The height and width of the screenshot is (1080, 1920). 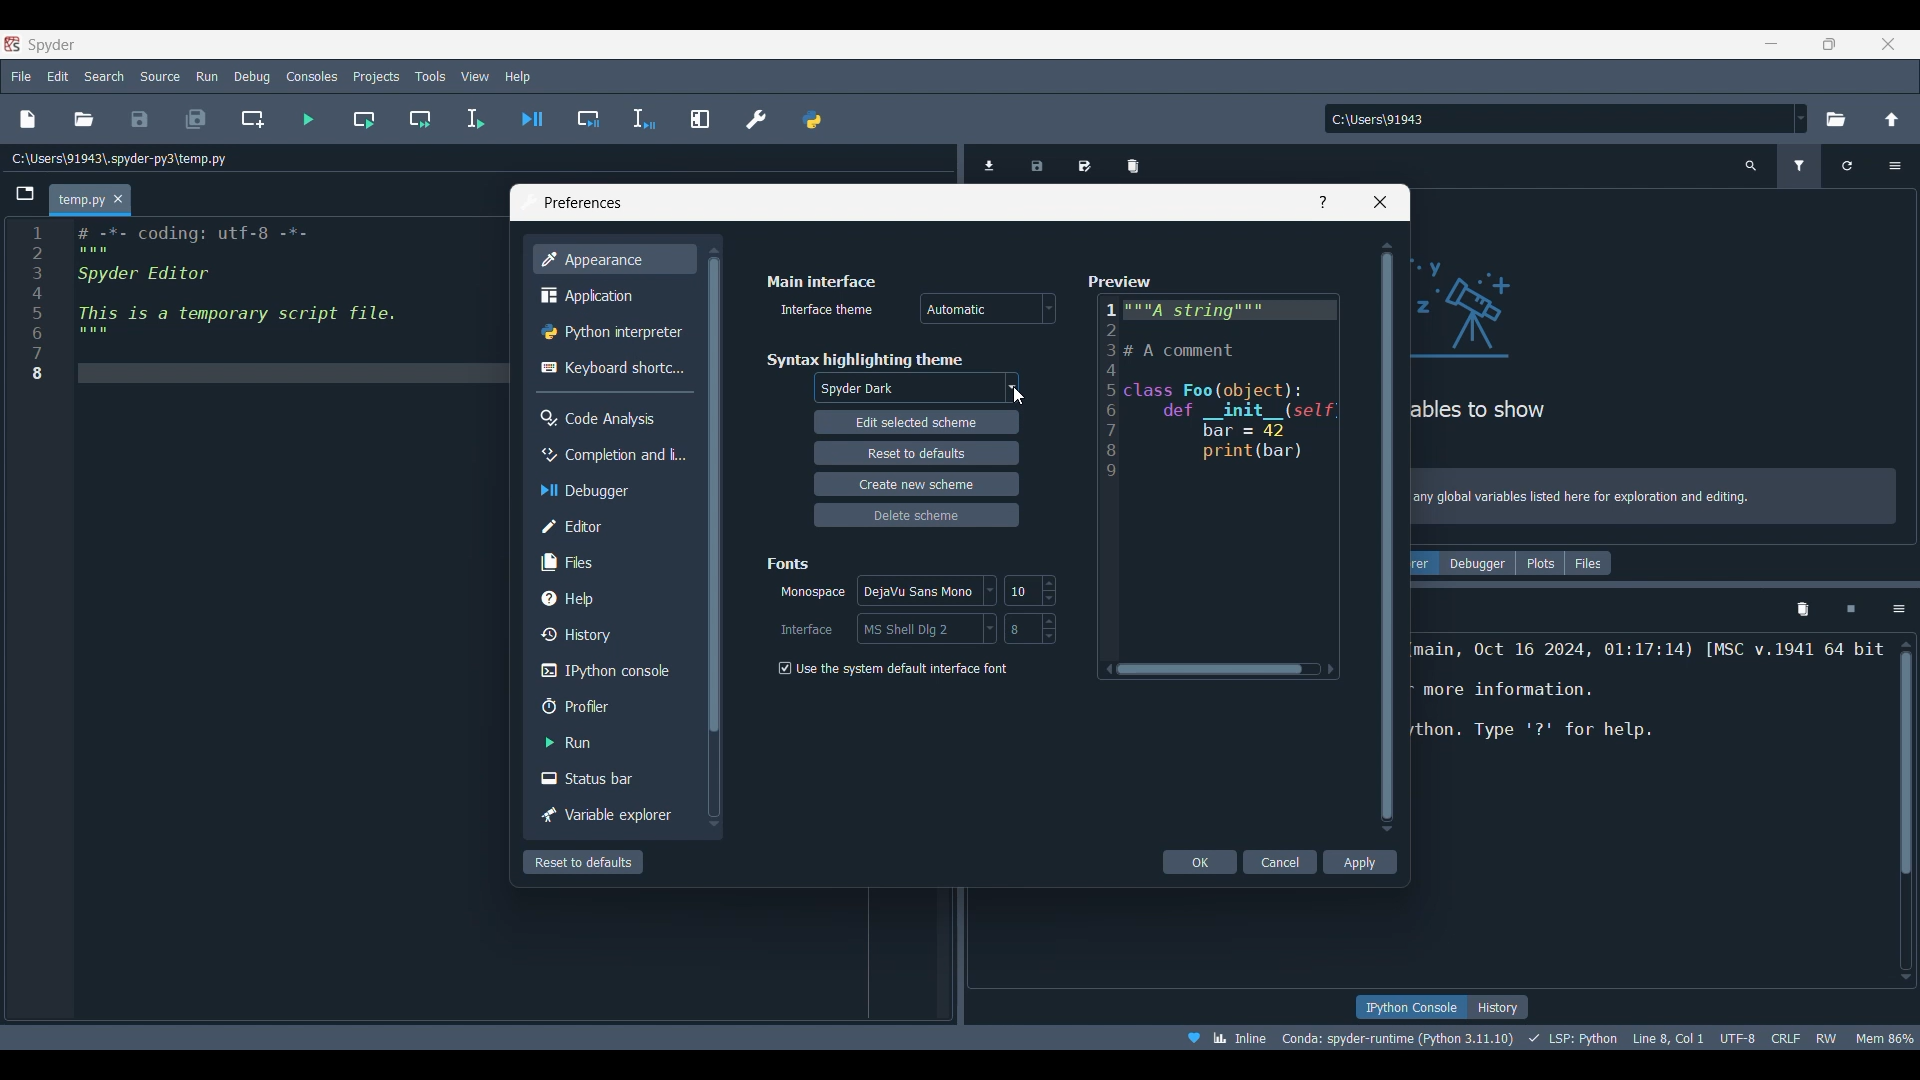 What do you see at coordinates (1477, 563) in the screenshot?
I see `Debugger` at bounding box center [1477, 563].